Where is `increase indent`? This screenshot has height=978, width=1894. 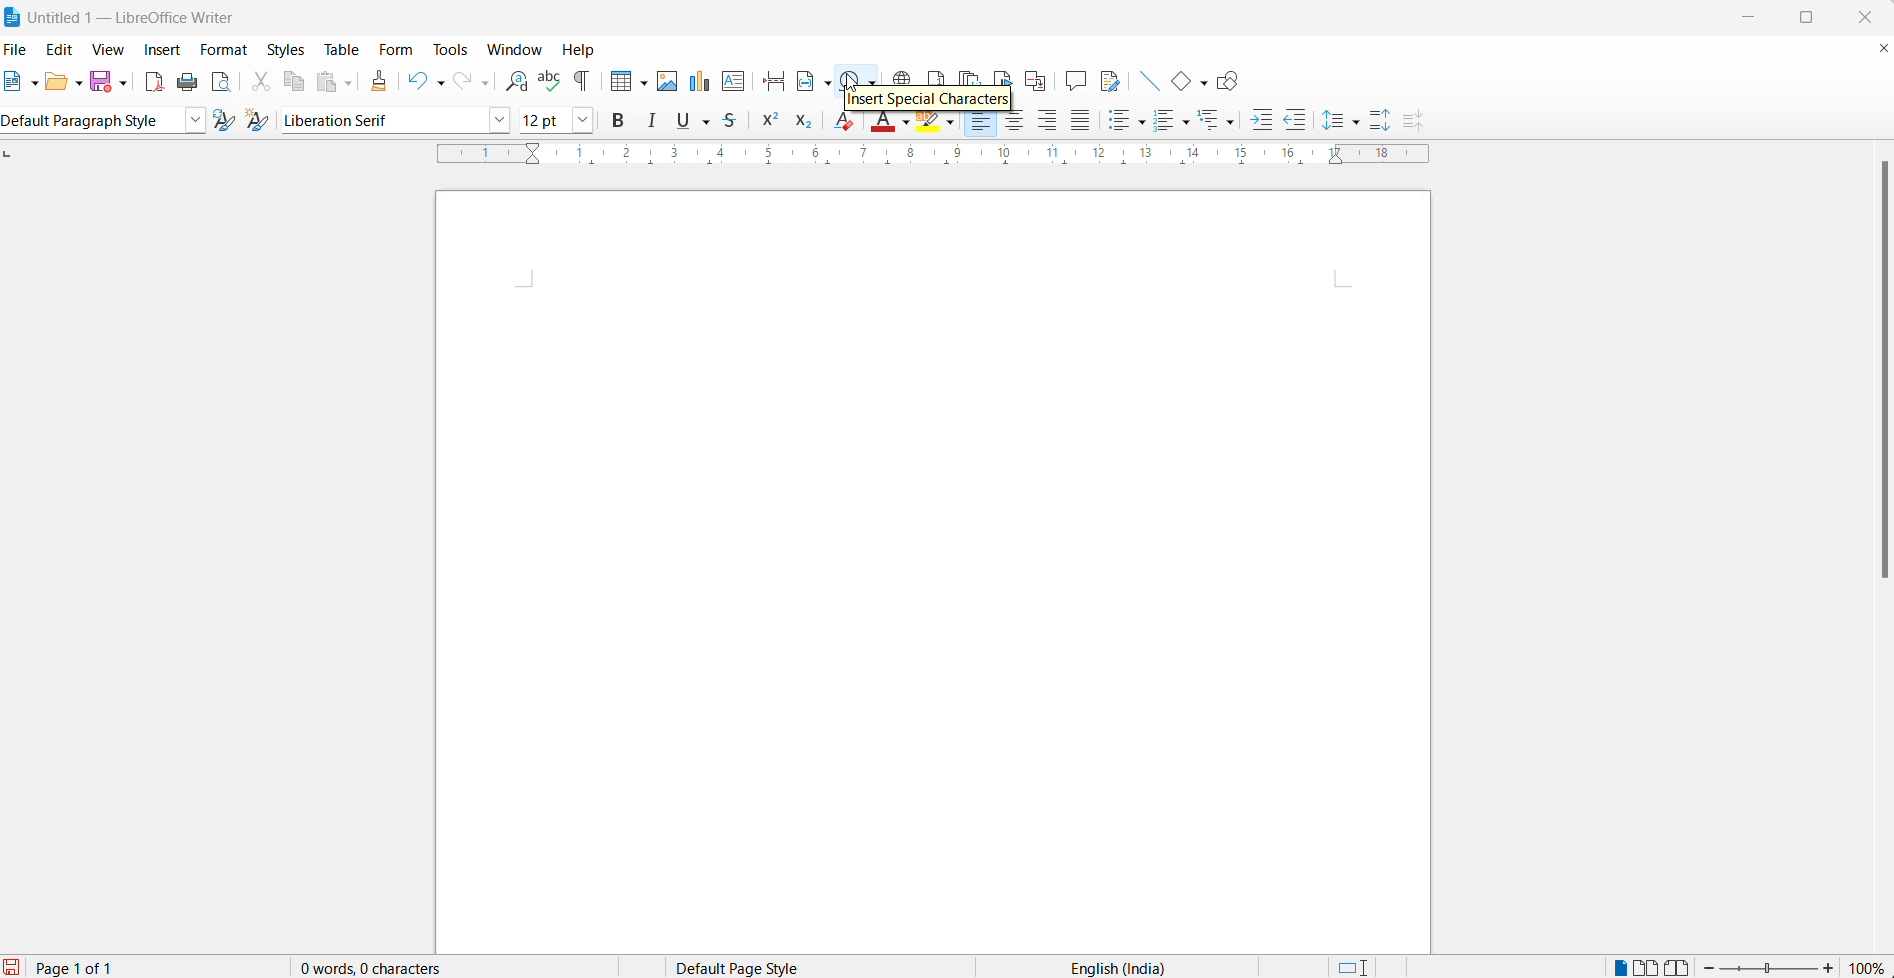 increase indent is located at coordinates (1259, 121).